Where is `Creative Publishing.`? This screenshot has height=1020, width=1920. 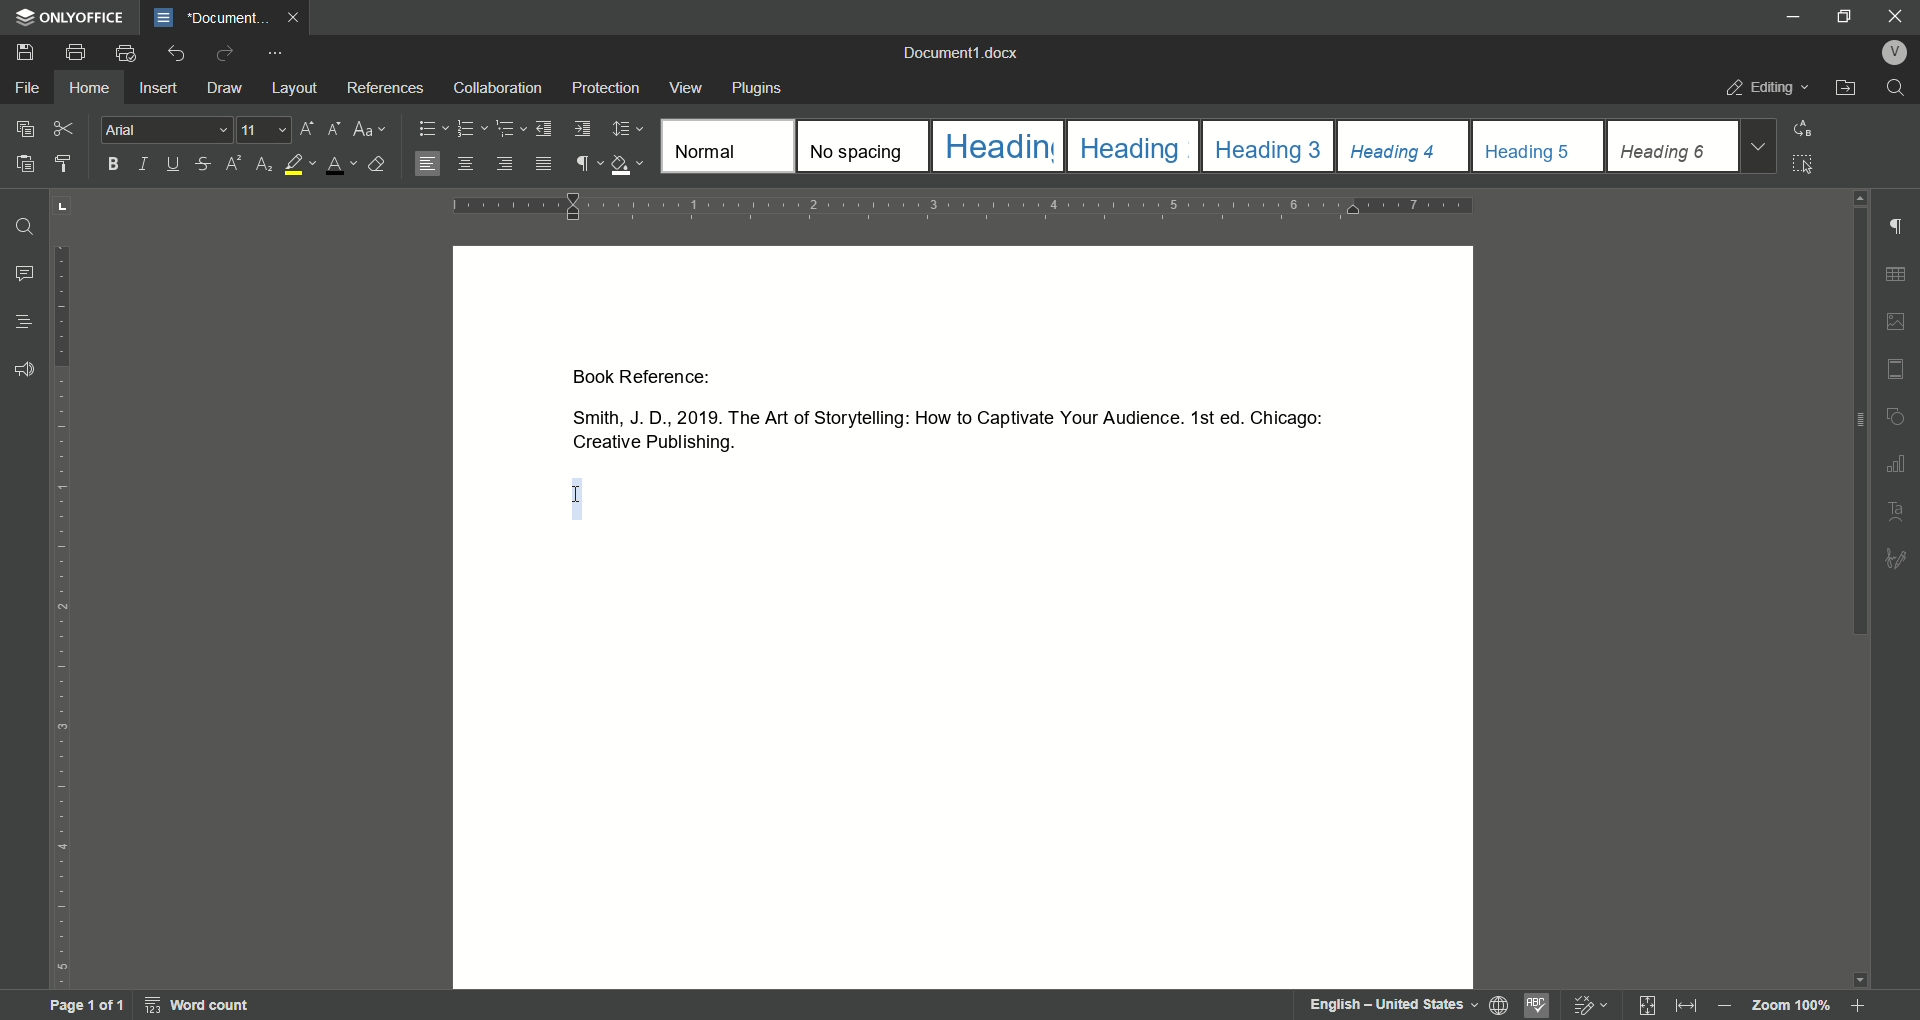 Creative Publishing. is located at coordinates (643, 447).